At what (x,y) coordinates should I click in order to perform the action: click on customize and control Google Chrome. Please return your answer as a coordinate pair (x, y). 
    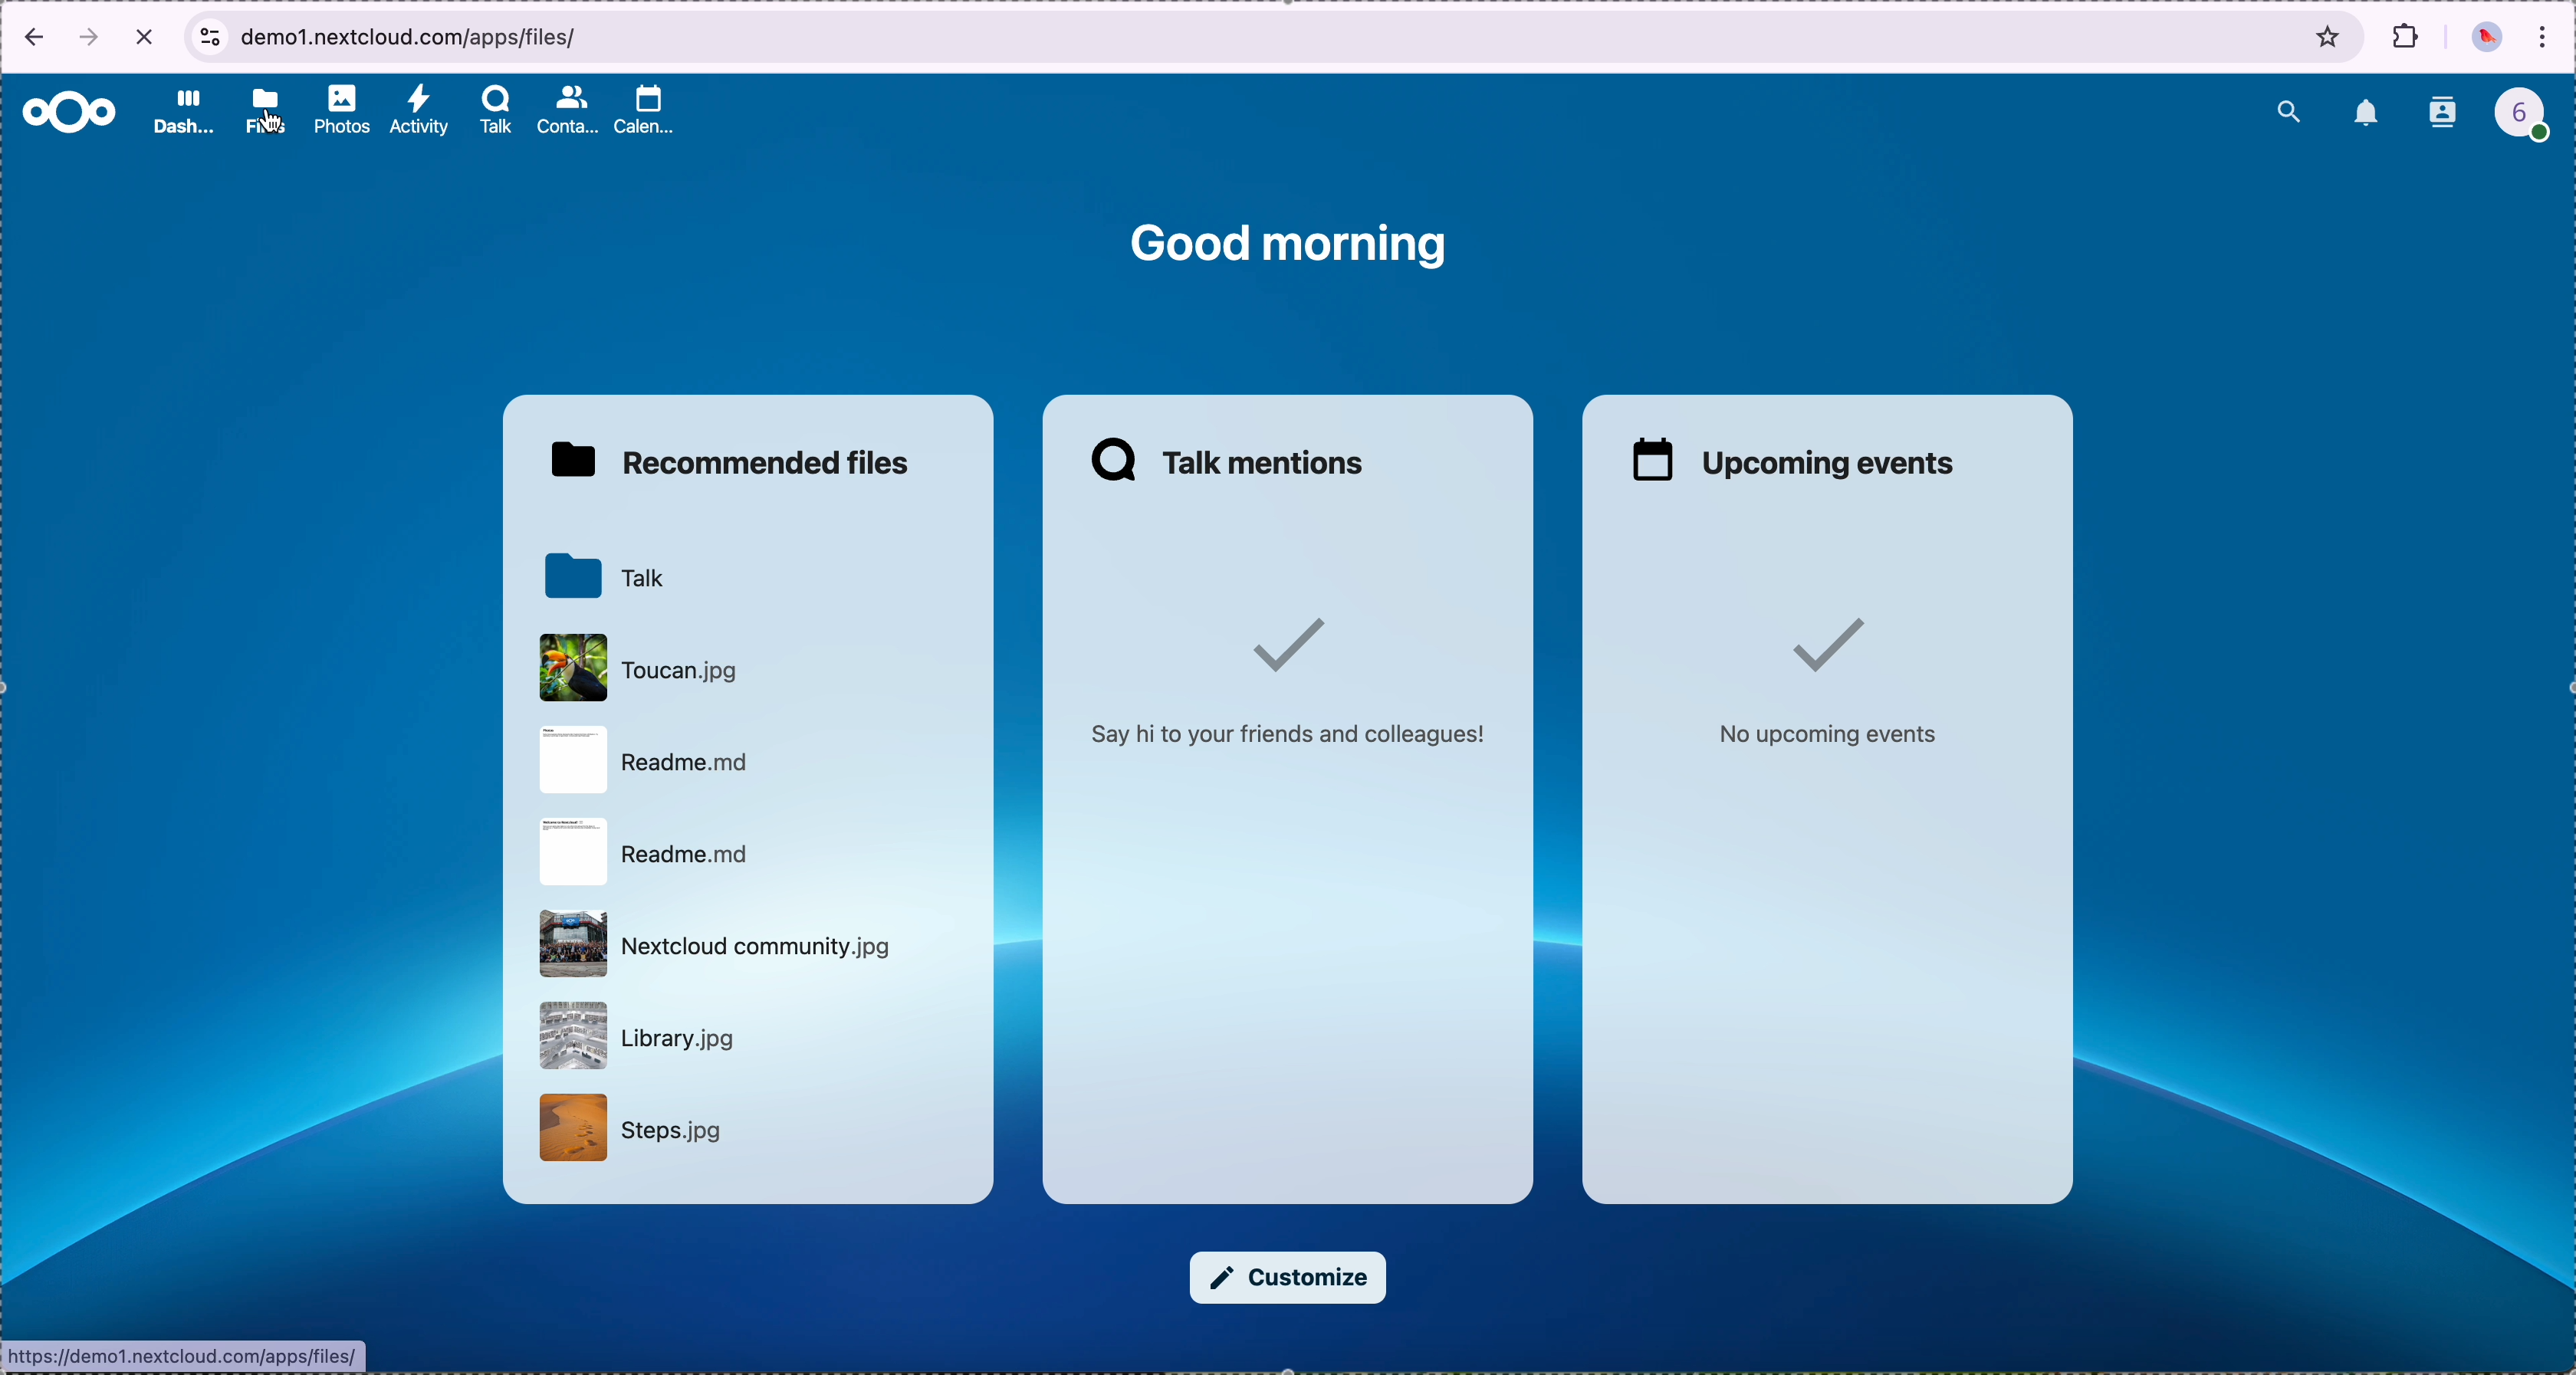
    Looking at the image, I should click on (2544, 39).